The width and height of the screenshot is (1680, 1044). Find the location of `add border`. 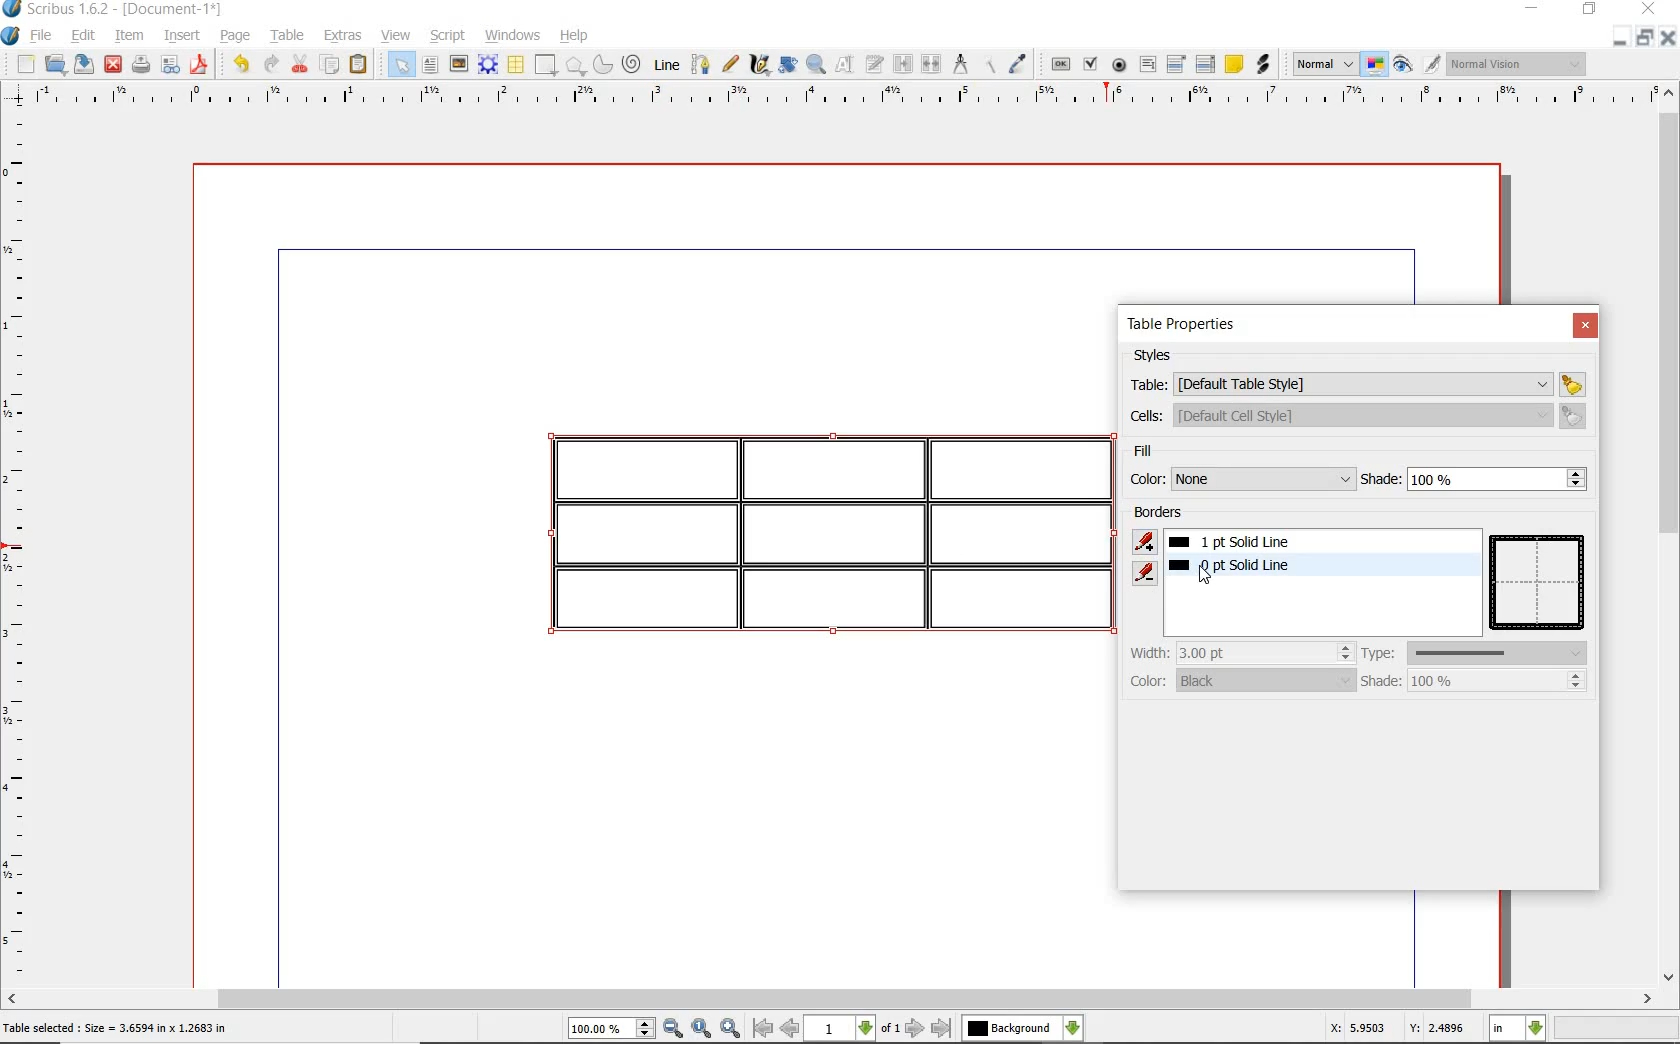

add border is located at coordinates (1147, 541).